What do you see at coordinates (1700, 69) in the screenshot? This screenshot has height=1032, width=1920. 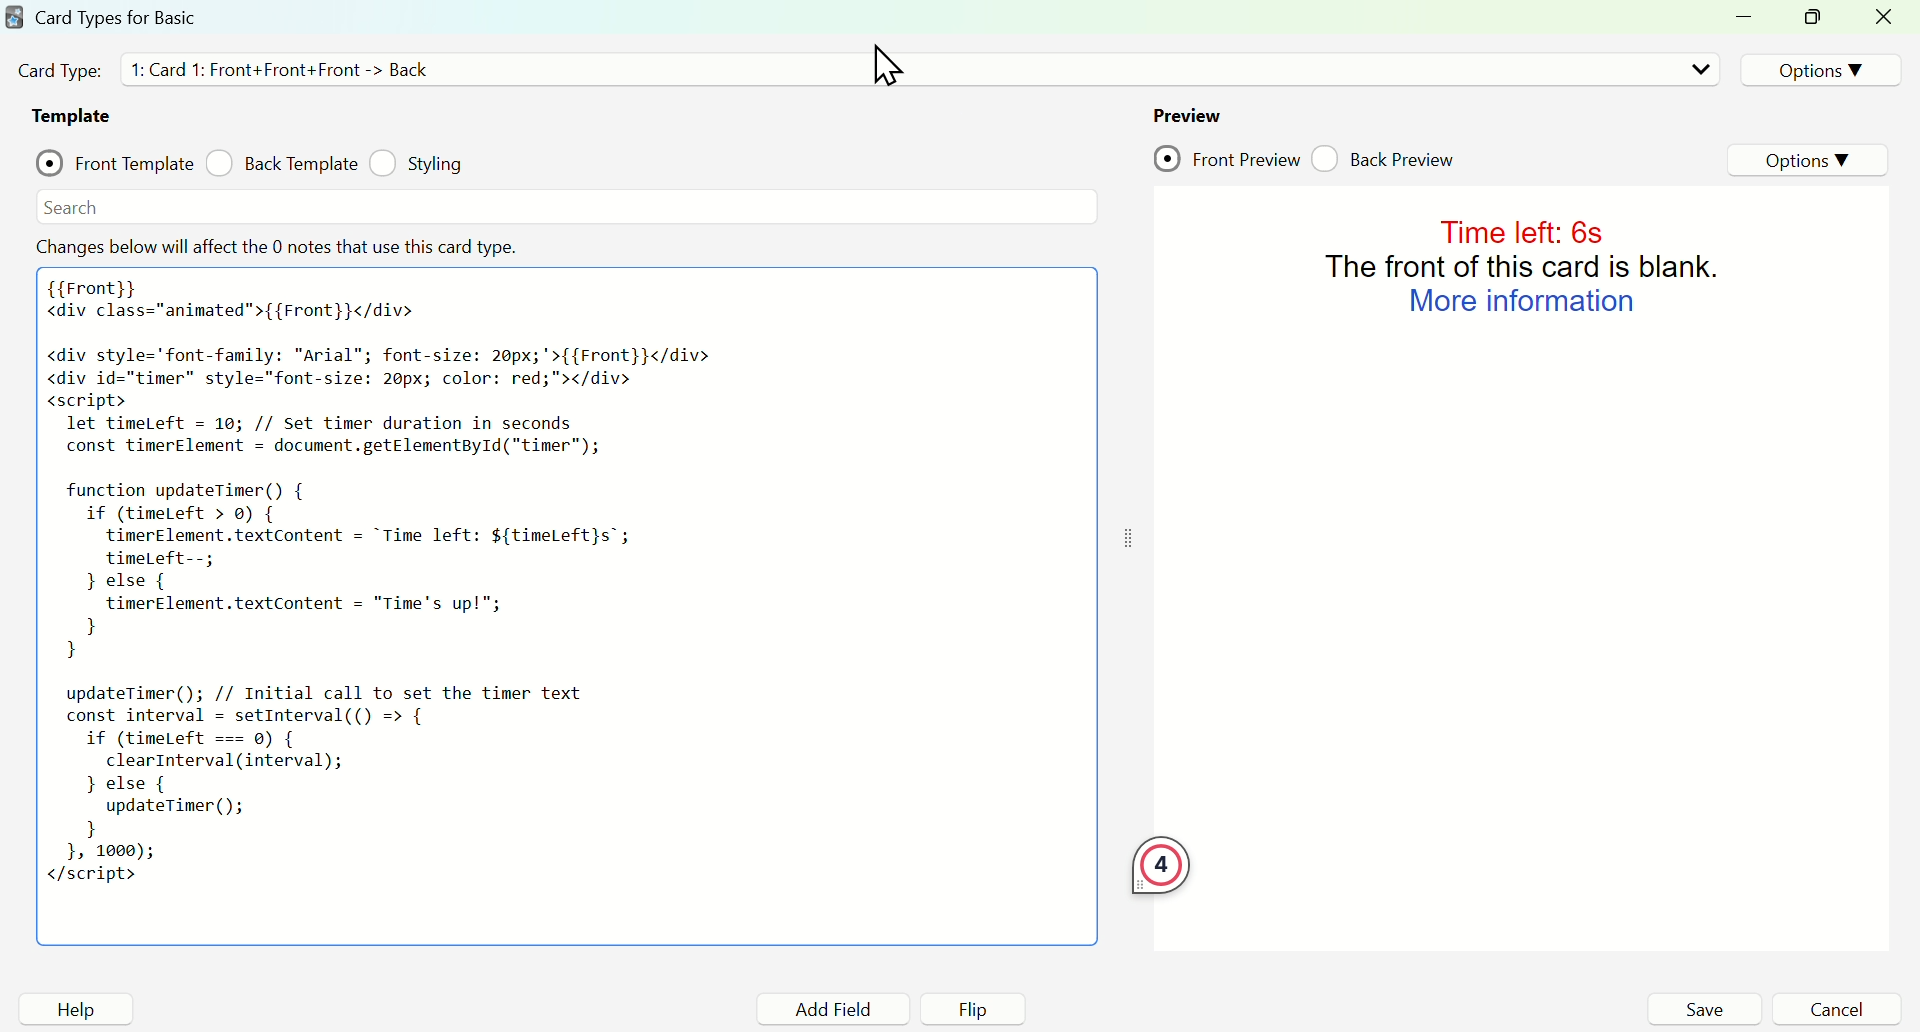 I see `dropdown` at bounding box center [1700, 69].